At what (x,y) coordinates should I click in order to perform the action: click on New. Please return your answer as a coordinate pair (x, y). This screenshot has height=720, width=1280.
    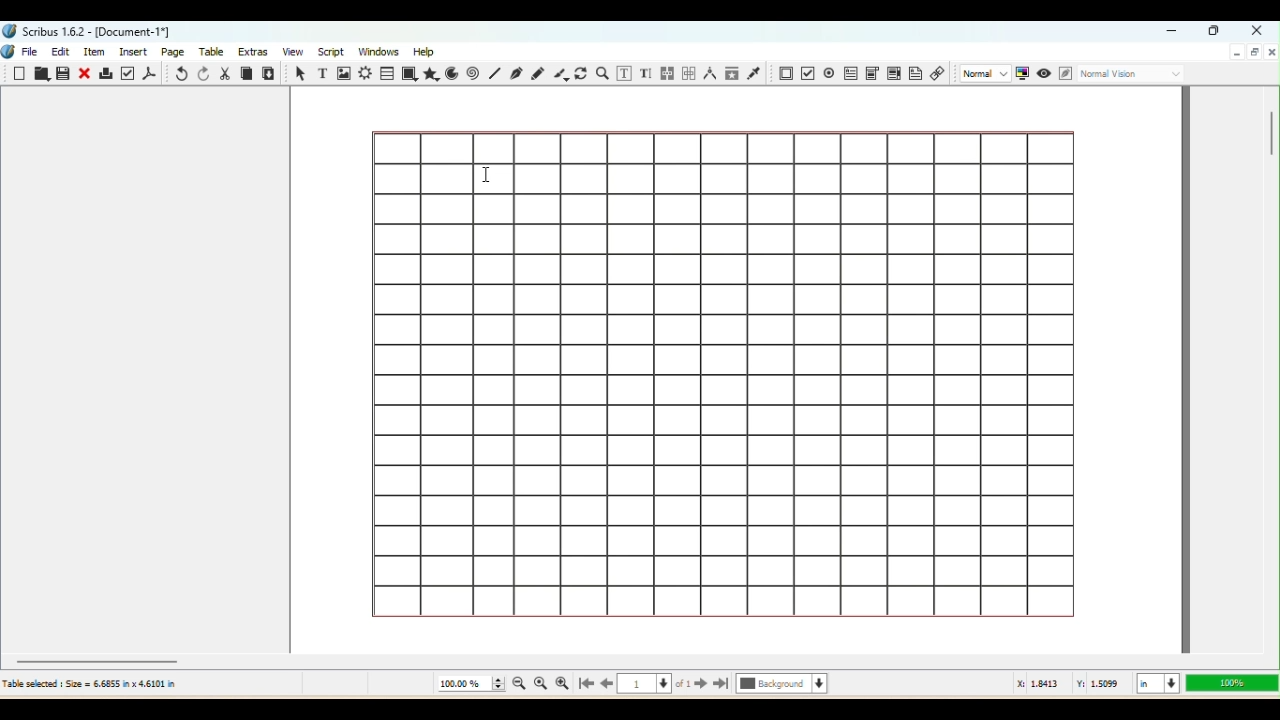
    Looking at the image, I should click on (21, 74).